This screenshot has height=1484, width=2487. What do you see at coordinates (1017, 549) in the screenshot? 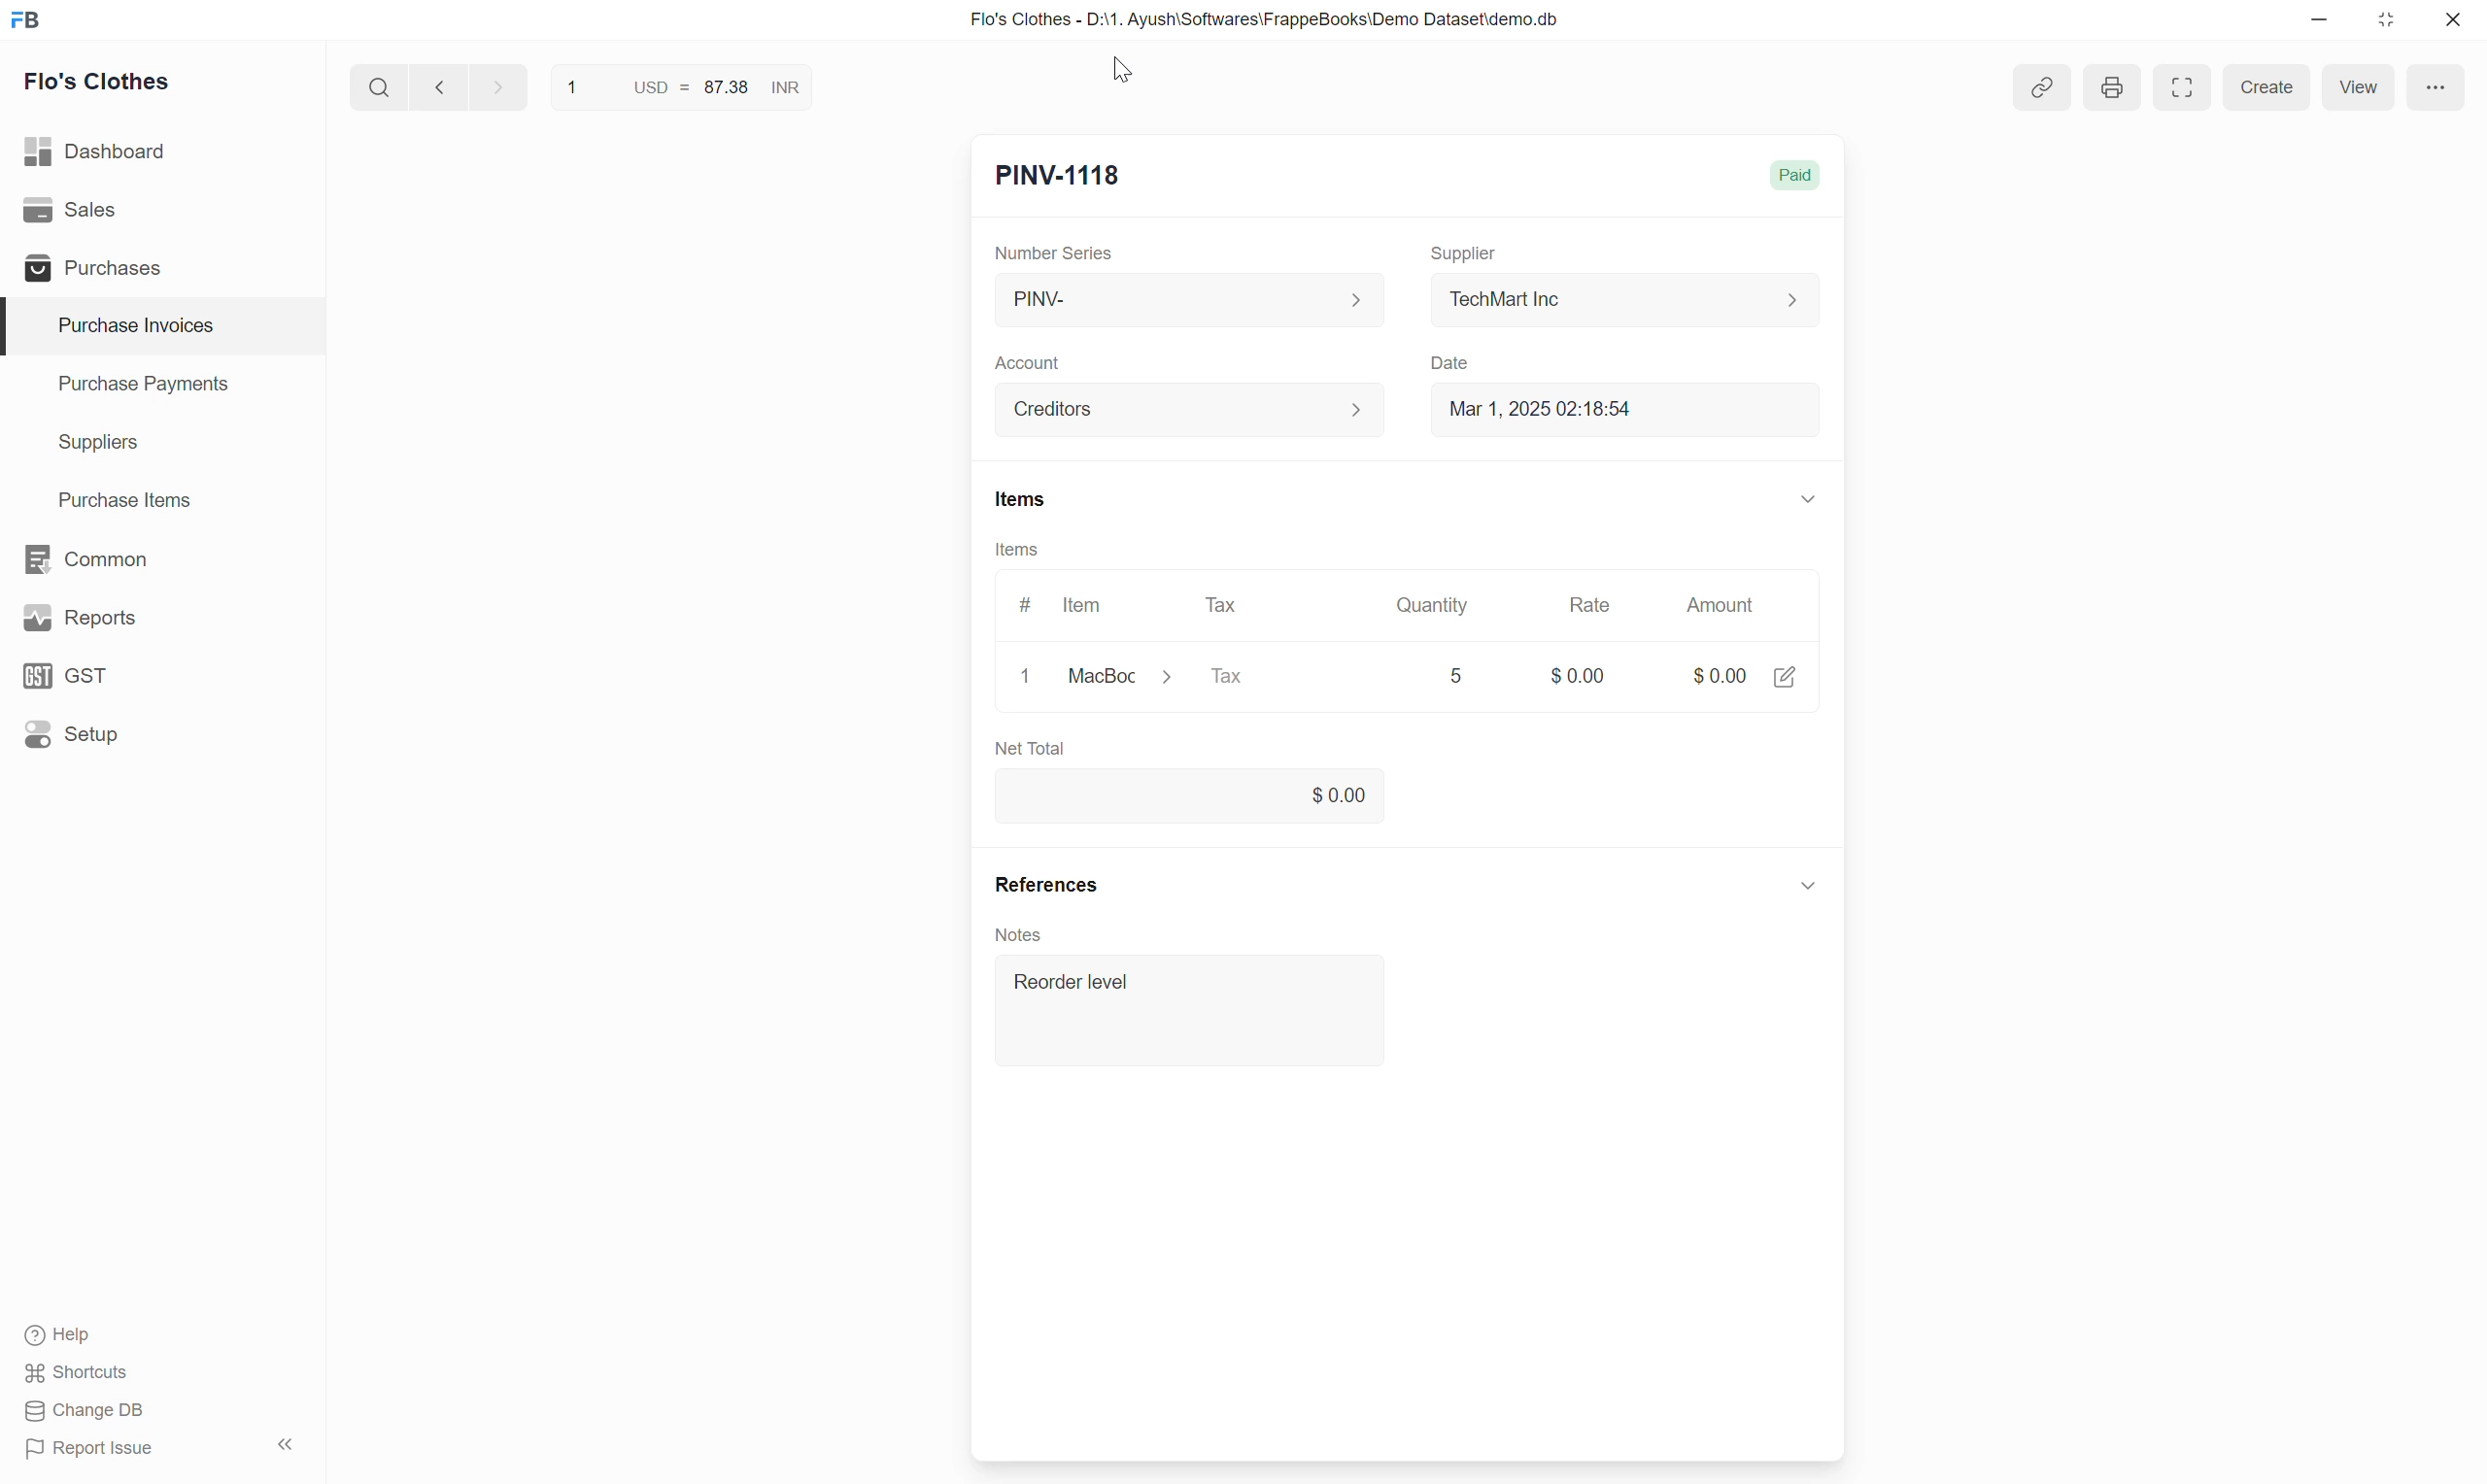
I see `Items` at bounding box center [1017, 549].